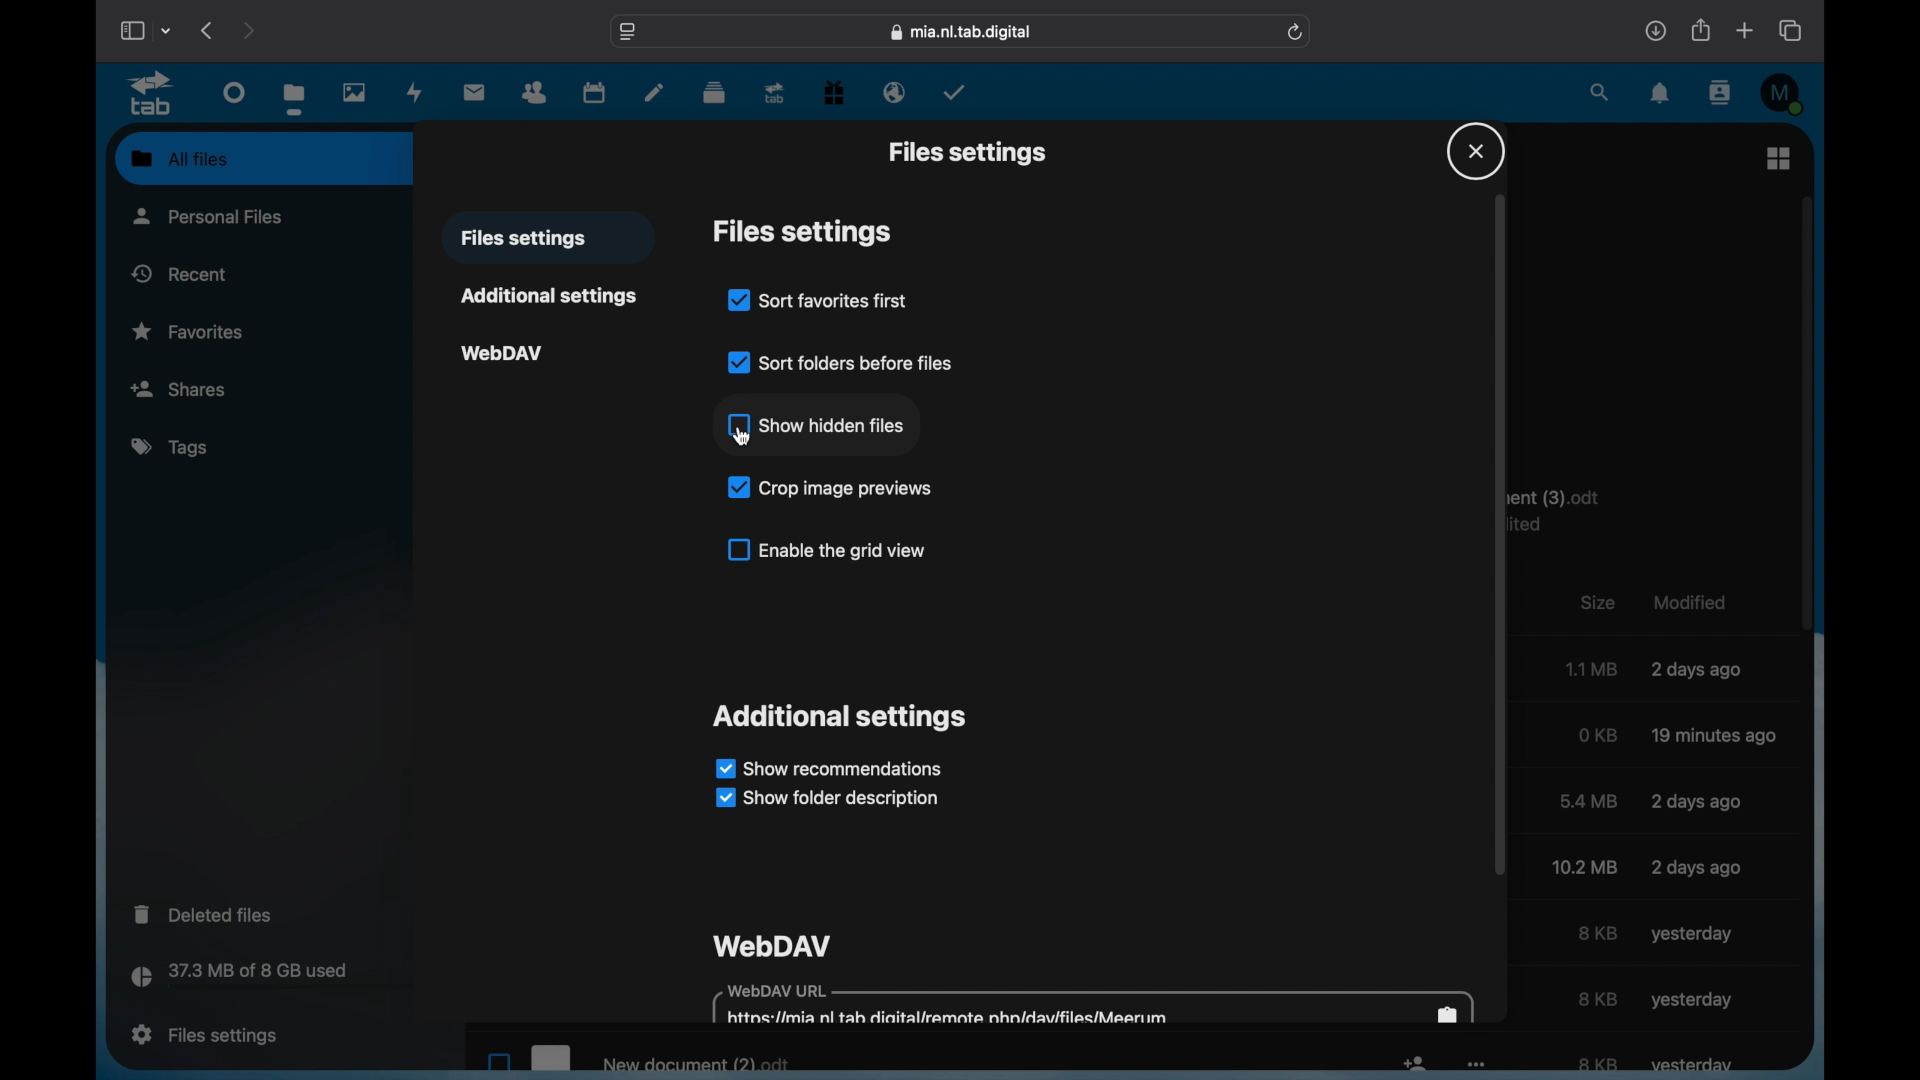 The height and width of the screenshot is (1080, 1920). Describe the element at coordinates (830, 486) in the screenshot. I see `crop image previews` at that location.